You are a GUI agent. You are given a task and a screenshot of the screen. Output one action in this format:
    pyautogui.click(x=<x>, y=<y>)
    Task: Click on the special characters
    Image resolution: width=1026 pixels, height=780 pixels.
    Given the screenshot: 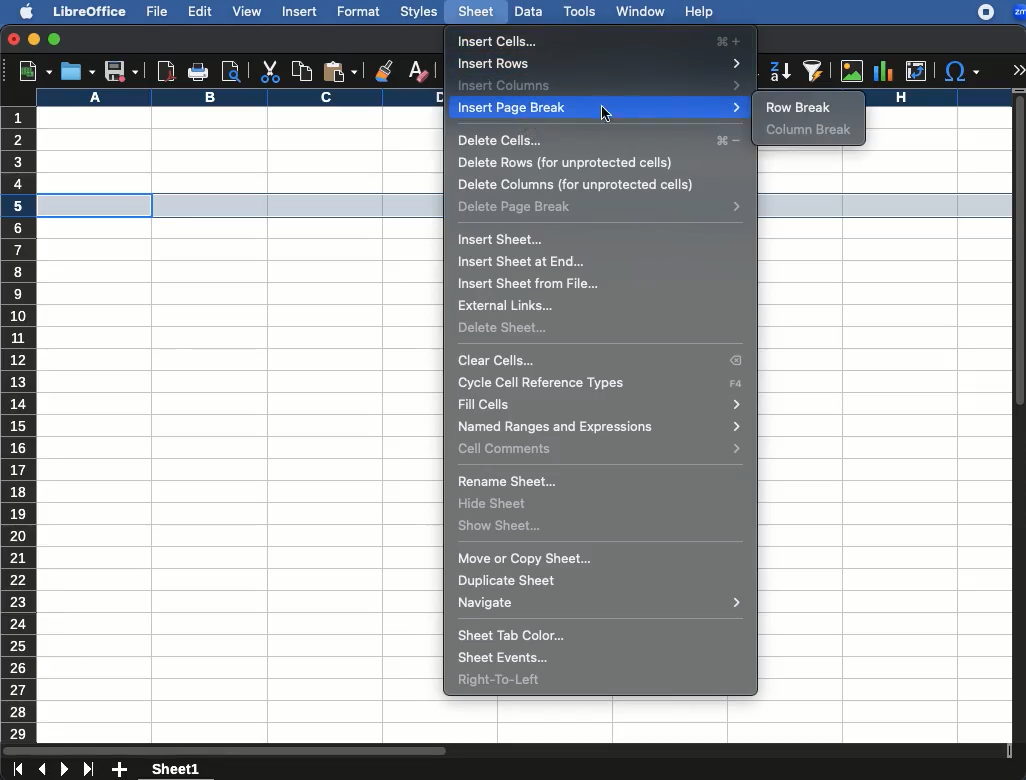 What is the action you would take?
    pyautogui.click(x=961, y=72)
    